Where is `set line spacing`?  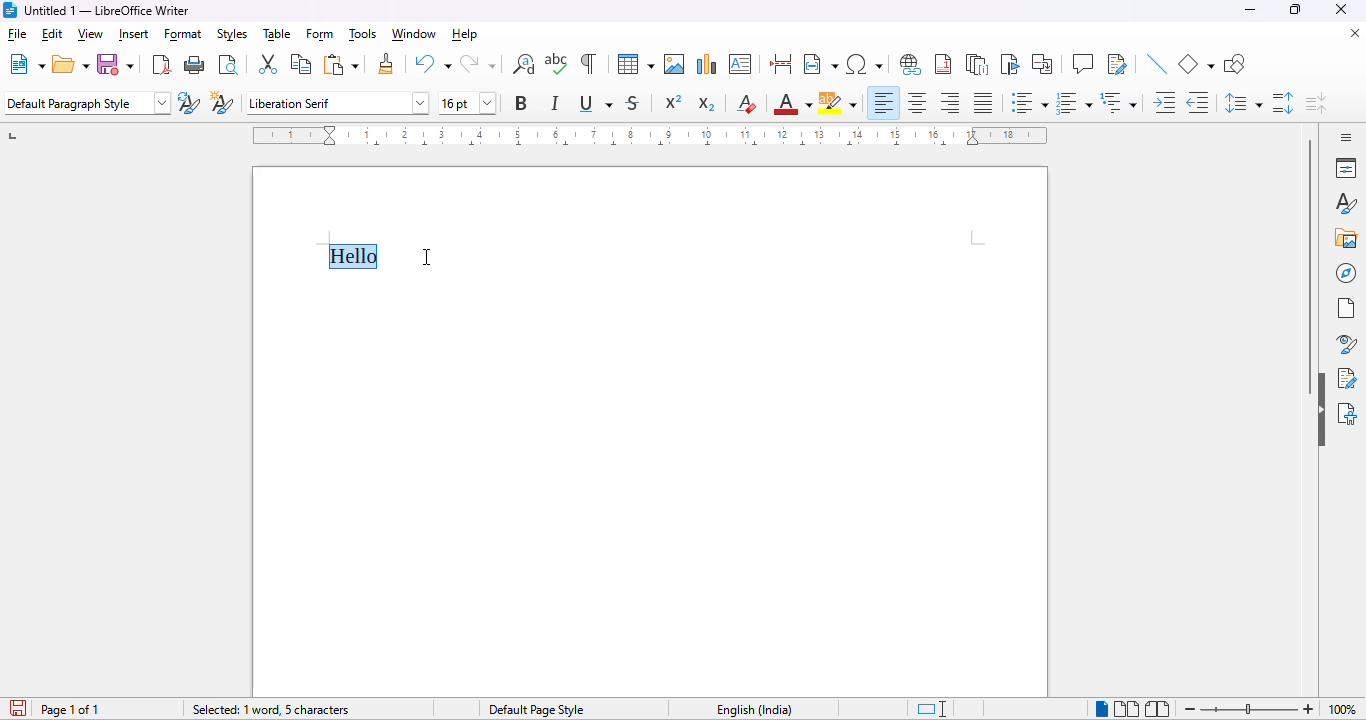 set line spacing is located at coordinates (1243, 104).